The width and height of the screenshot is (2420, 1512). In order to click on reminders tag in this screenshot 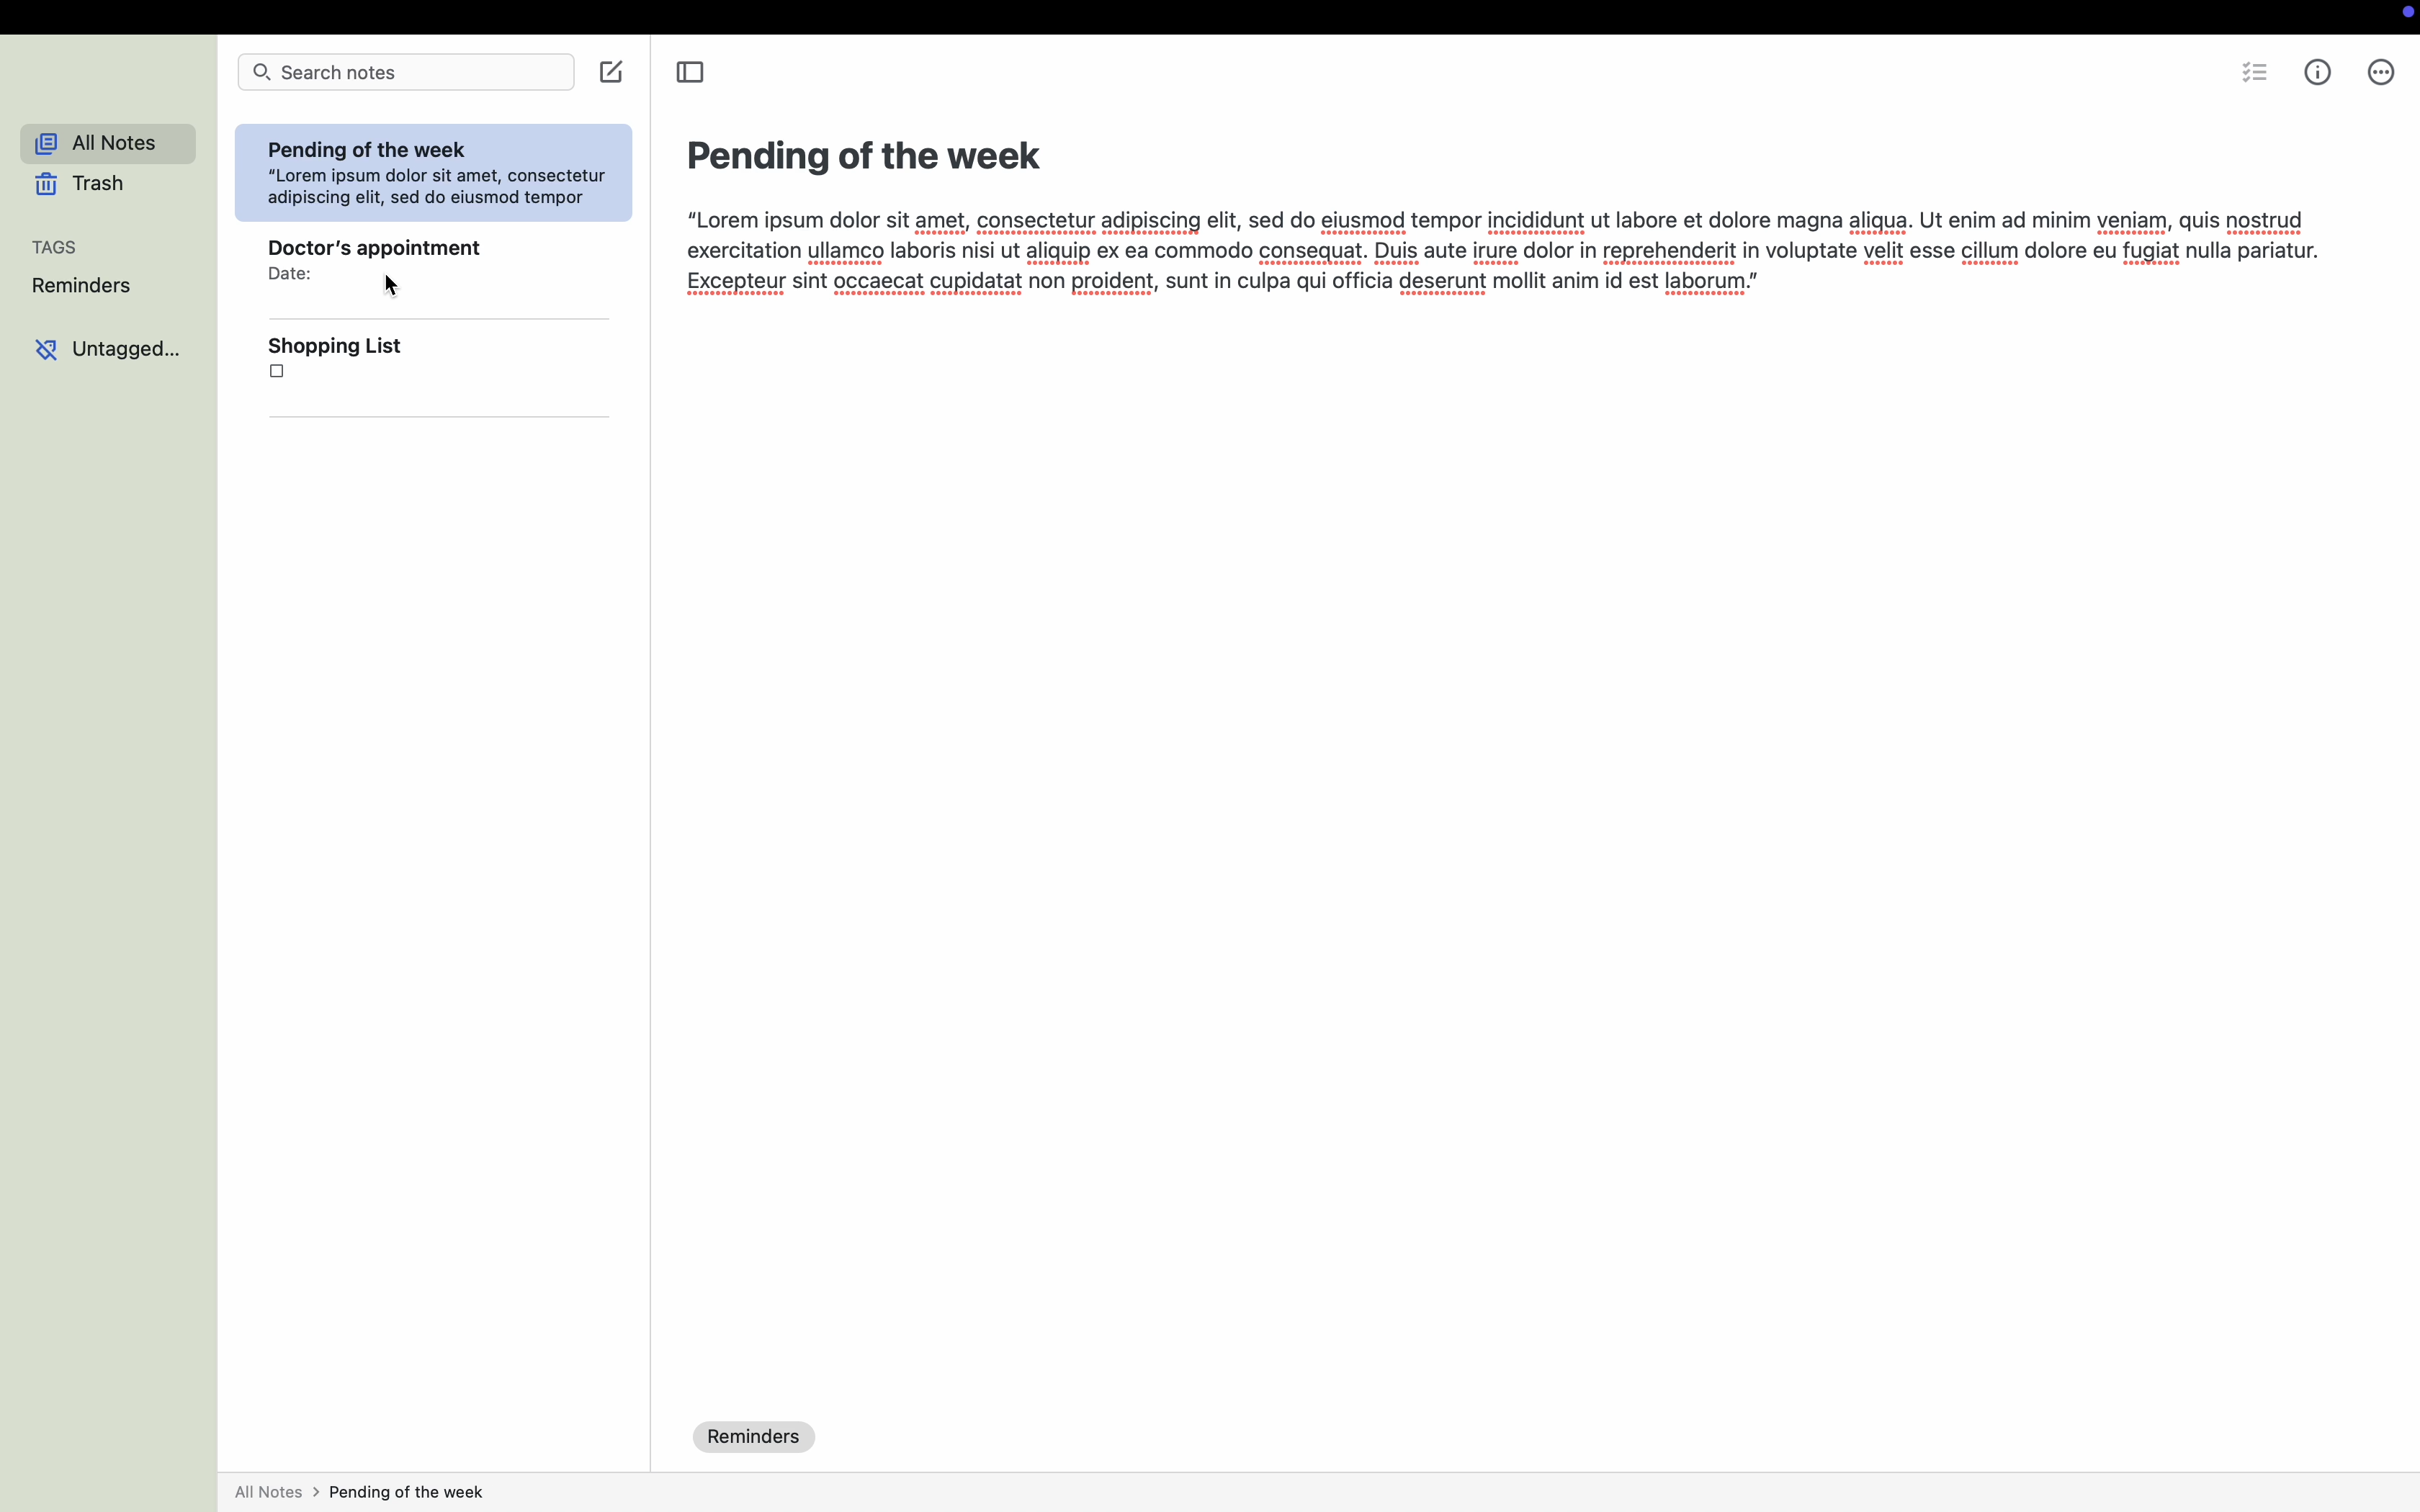, I will do `click(758, 1436)`.